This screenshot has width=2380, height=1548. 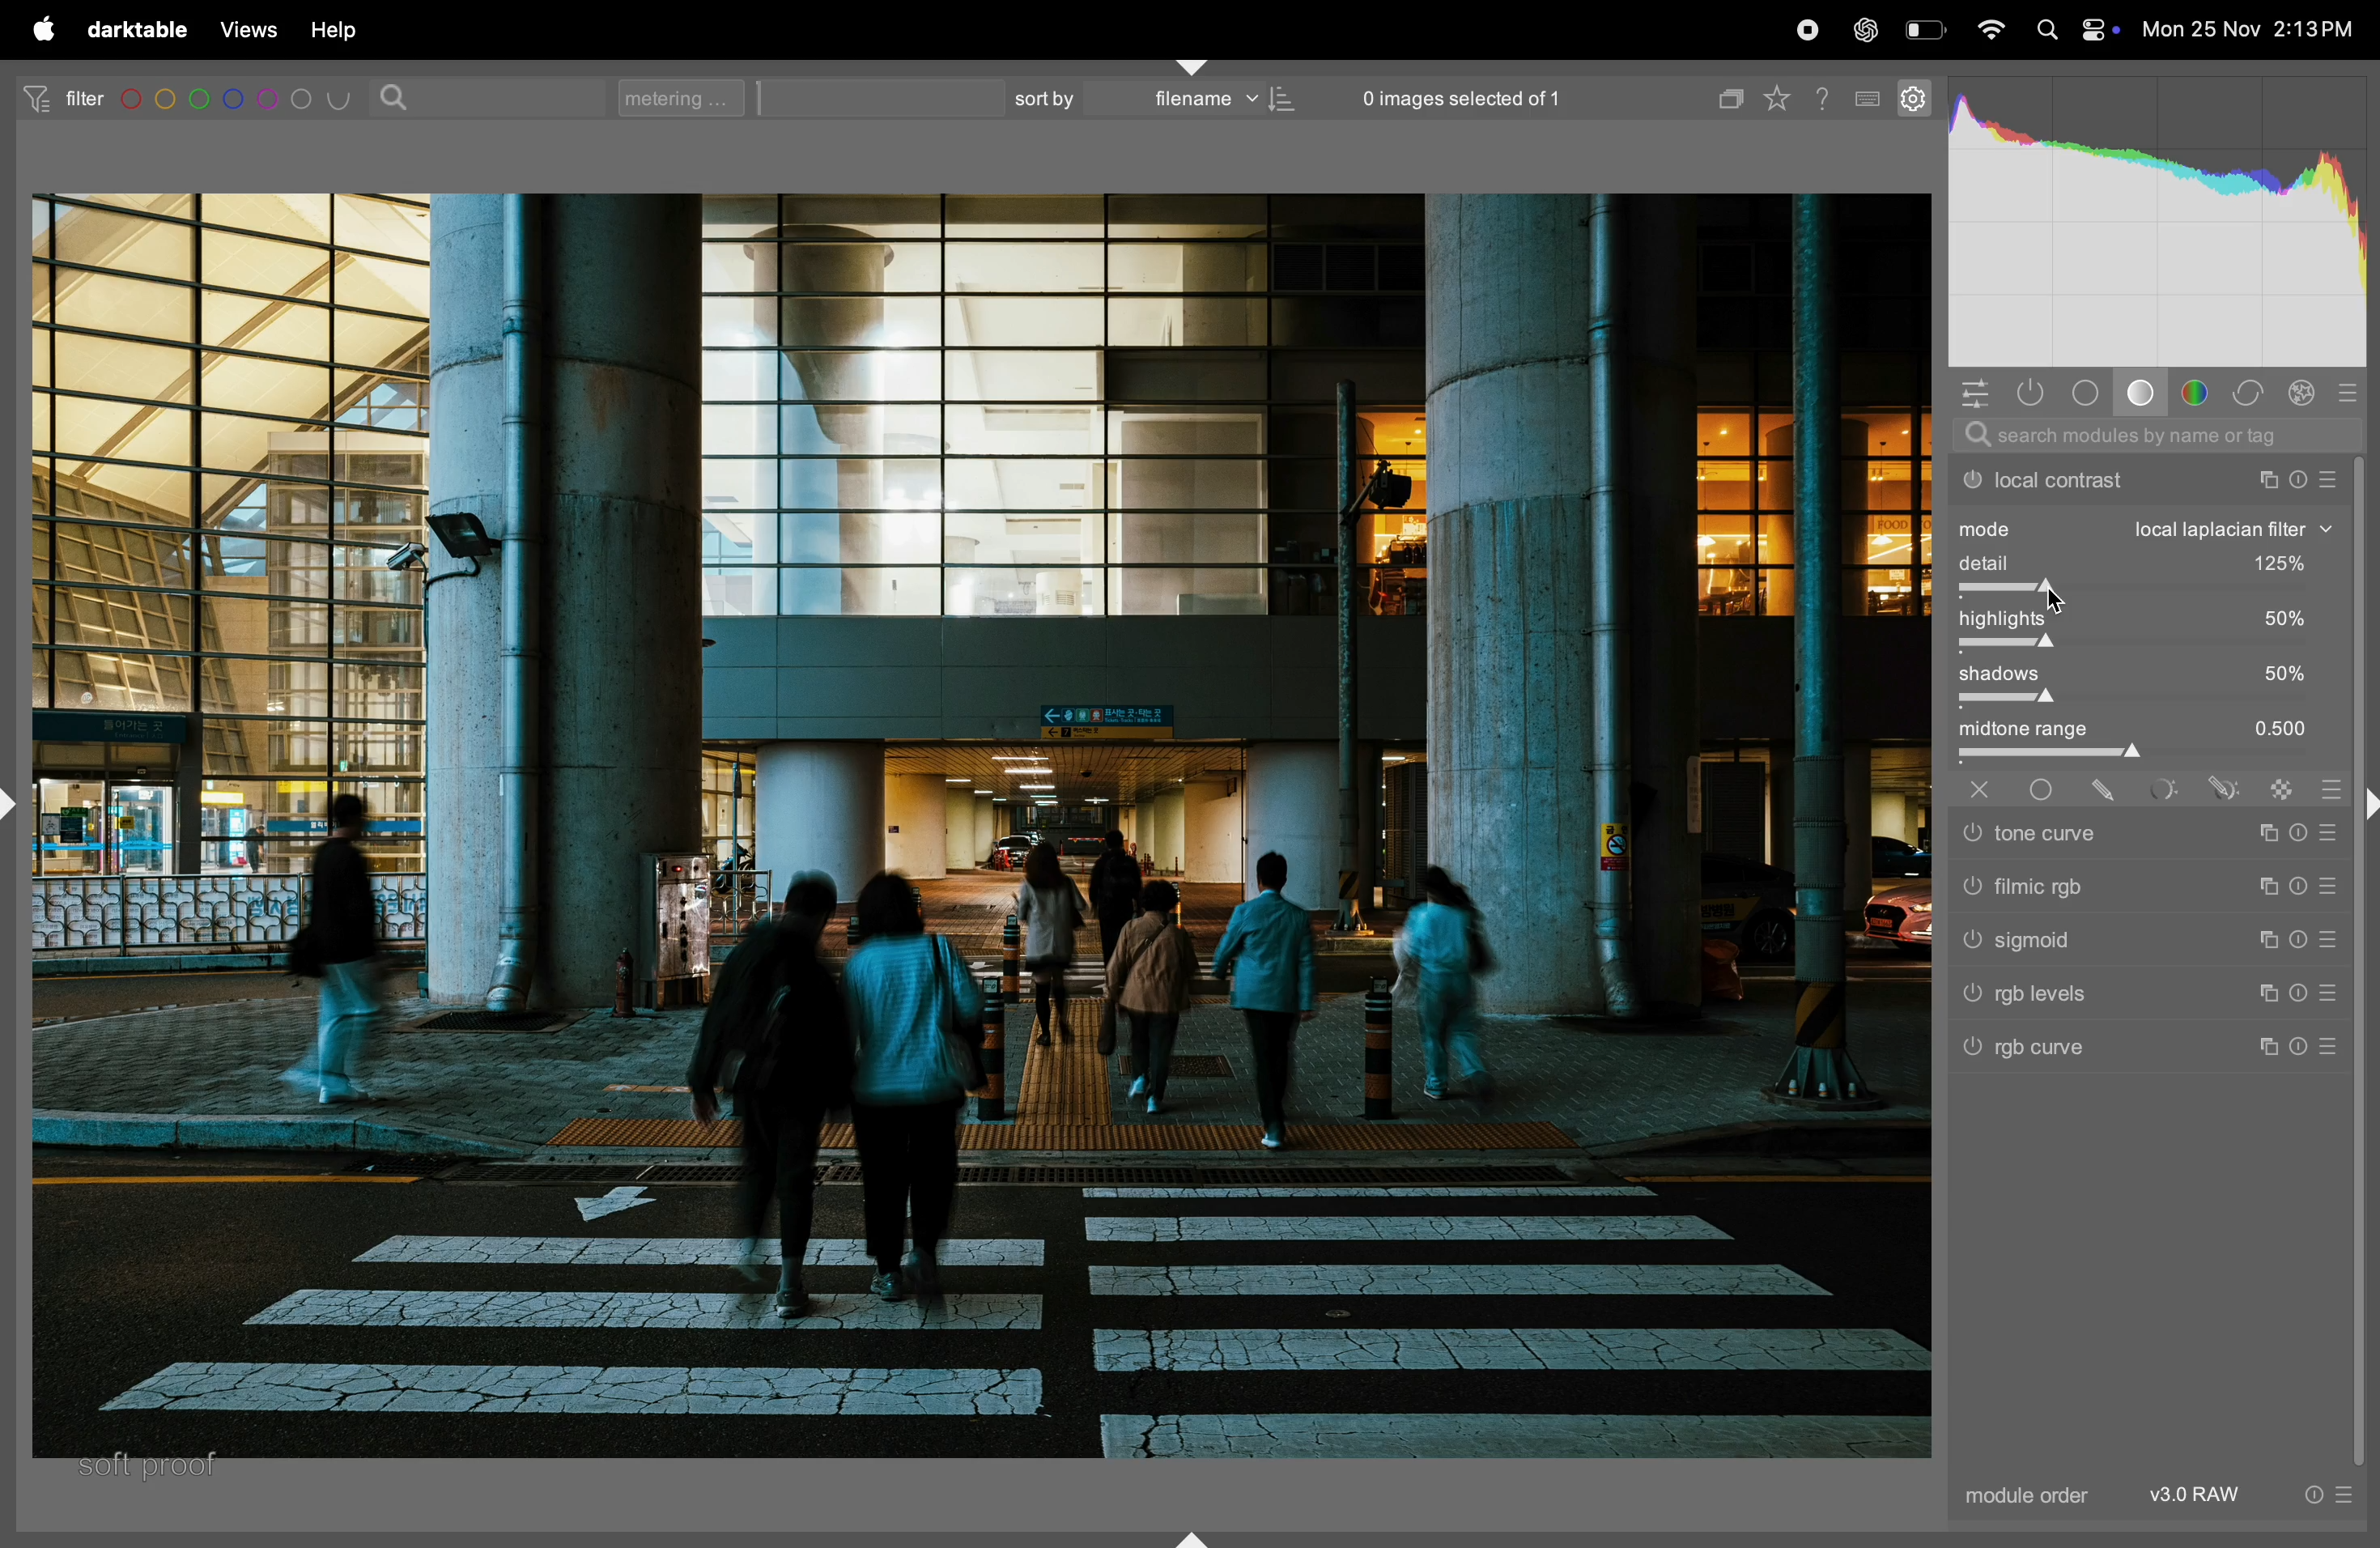 What do you see at coordinates (136, 30) in the screenshot?
I see `darktable` at bounding box center [136, 30].